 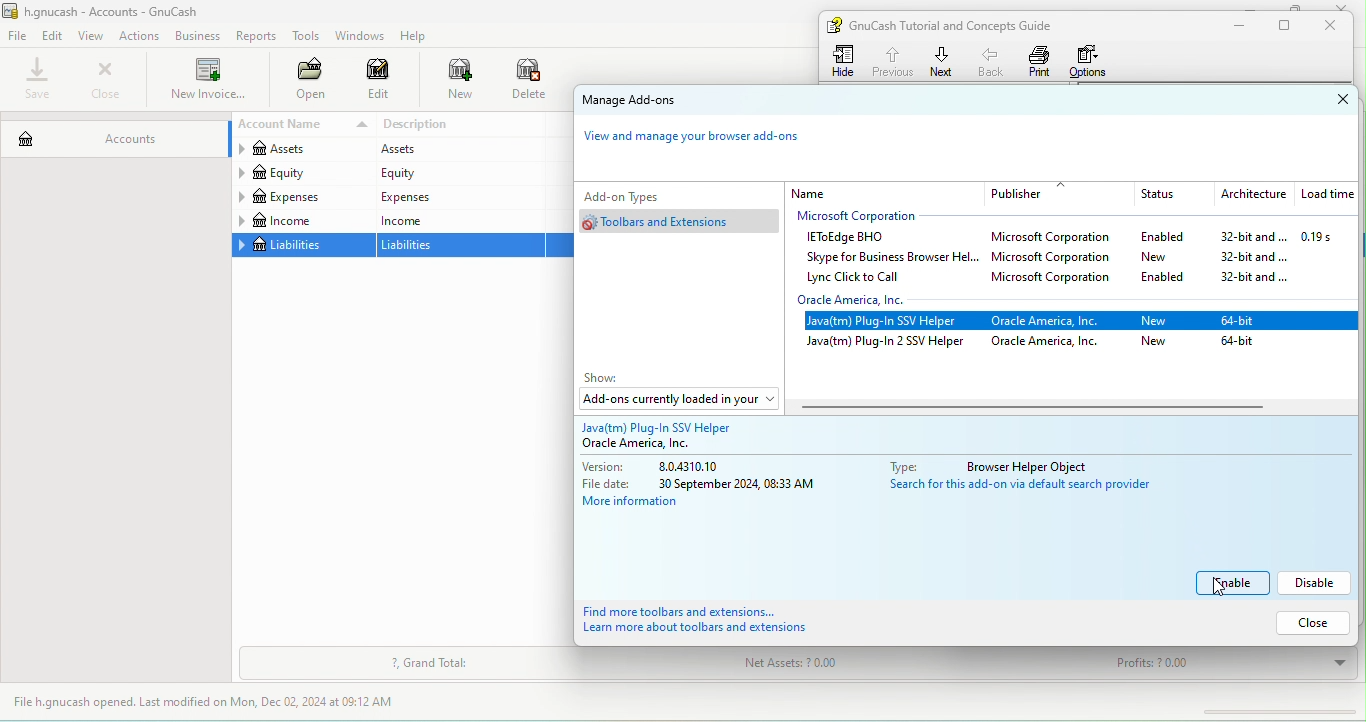 I want to click on net assets ?0.00, so click(x=853, y=666).